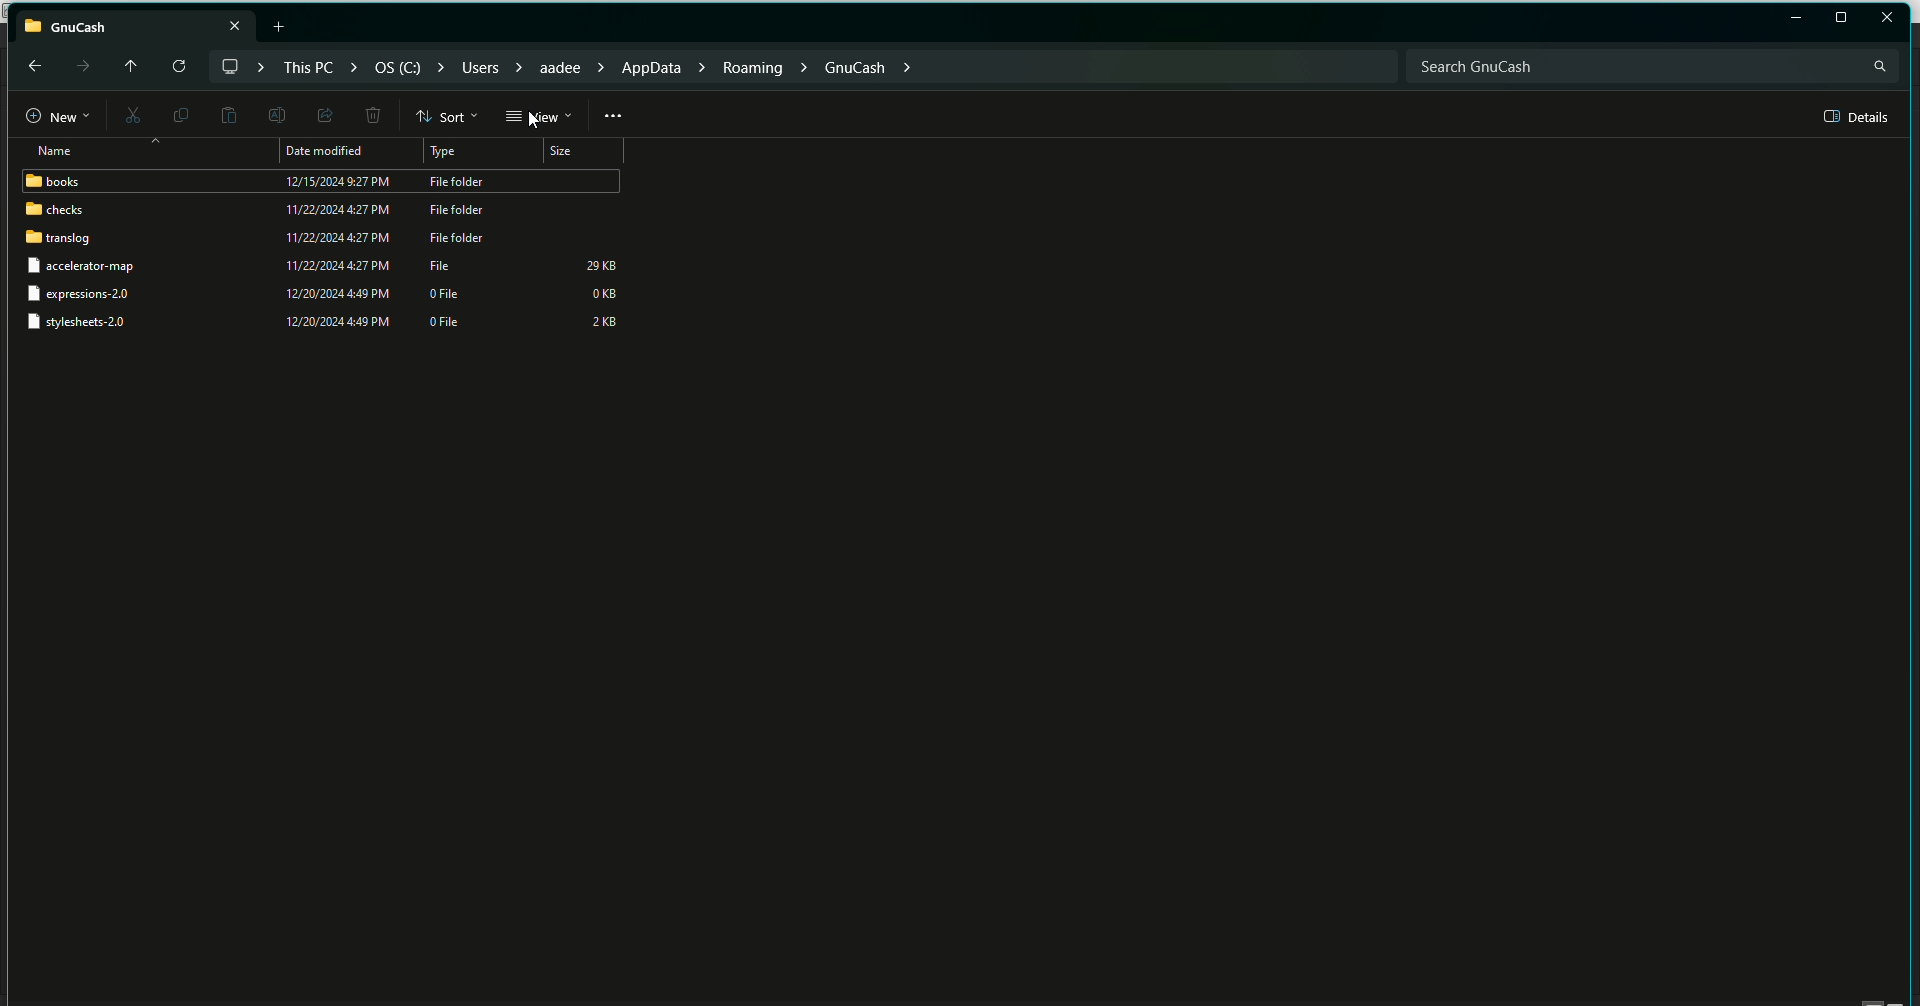 This screenshot has height=1006, width=1920. Describe the element at coordinates (538, 120) in the screenshot. I see `Cursor` at that location.